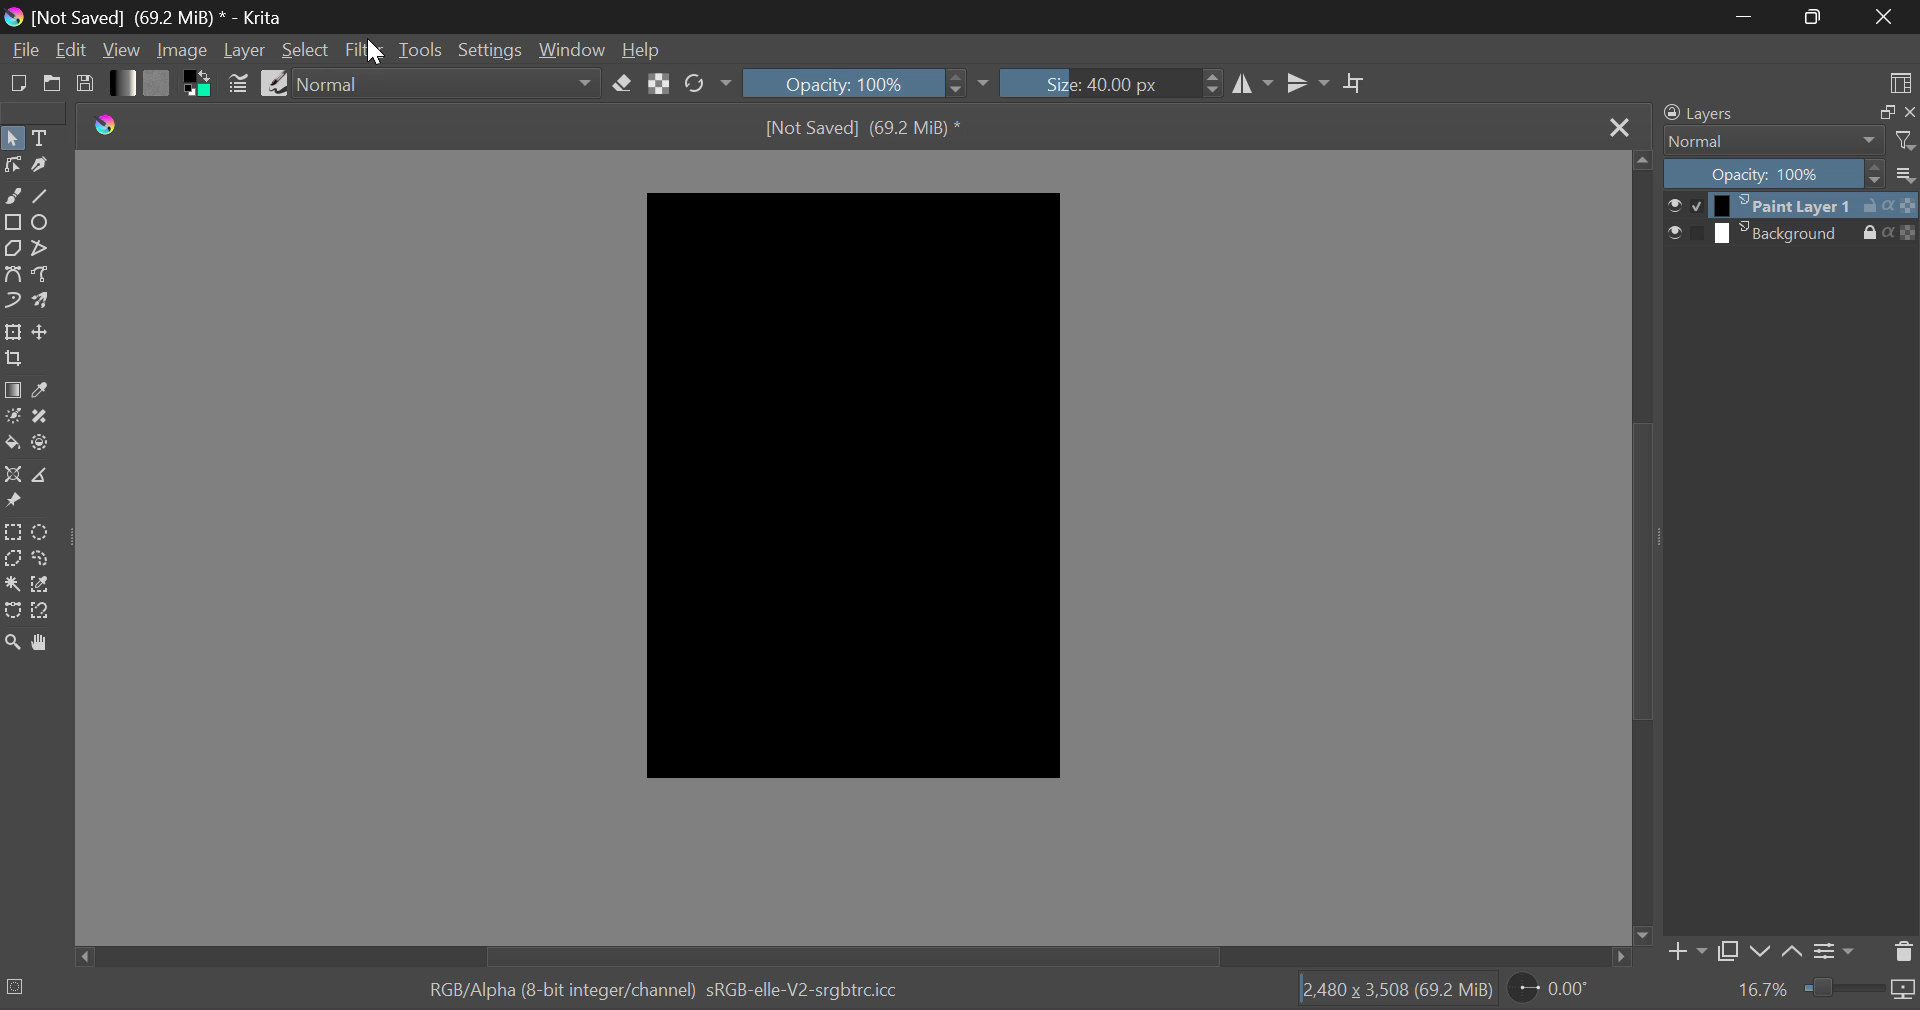 The height and width of the screenshot is (1010, 1920). I want to click on File, so click(23, 52).